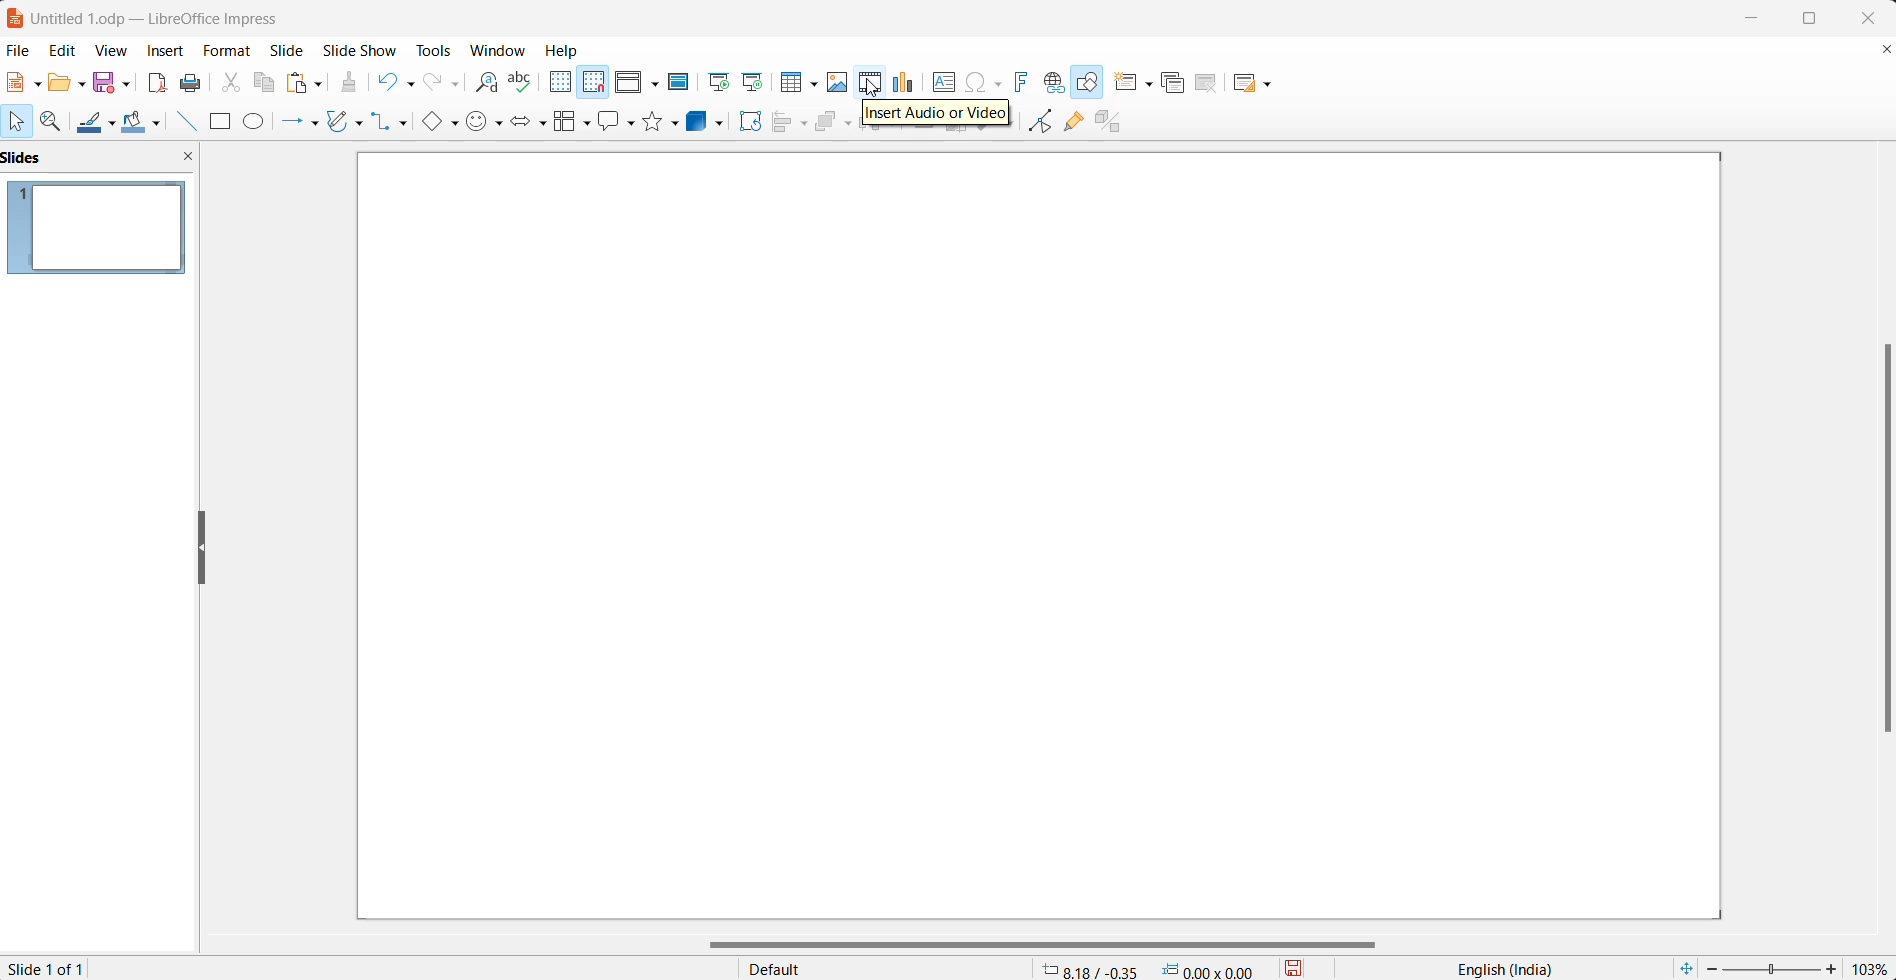 The width and height of the screenshot is (1896, 980). I want to click on snap to grid, so click(597, 83).